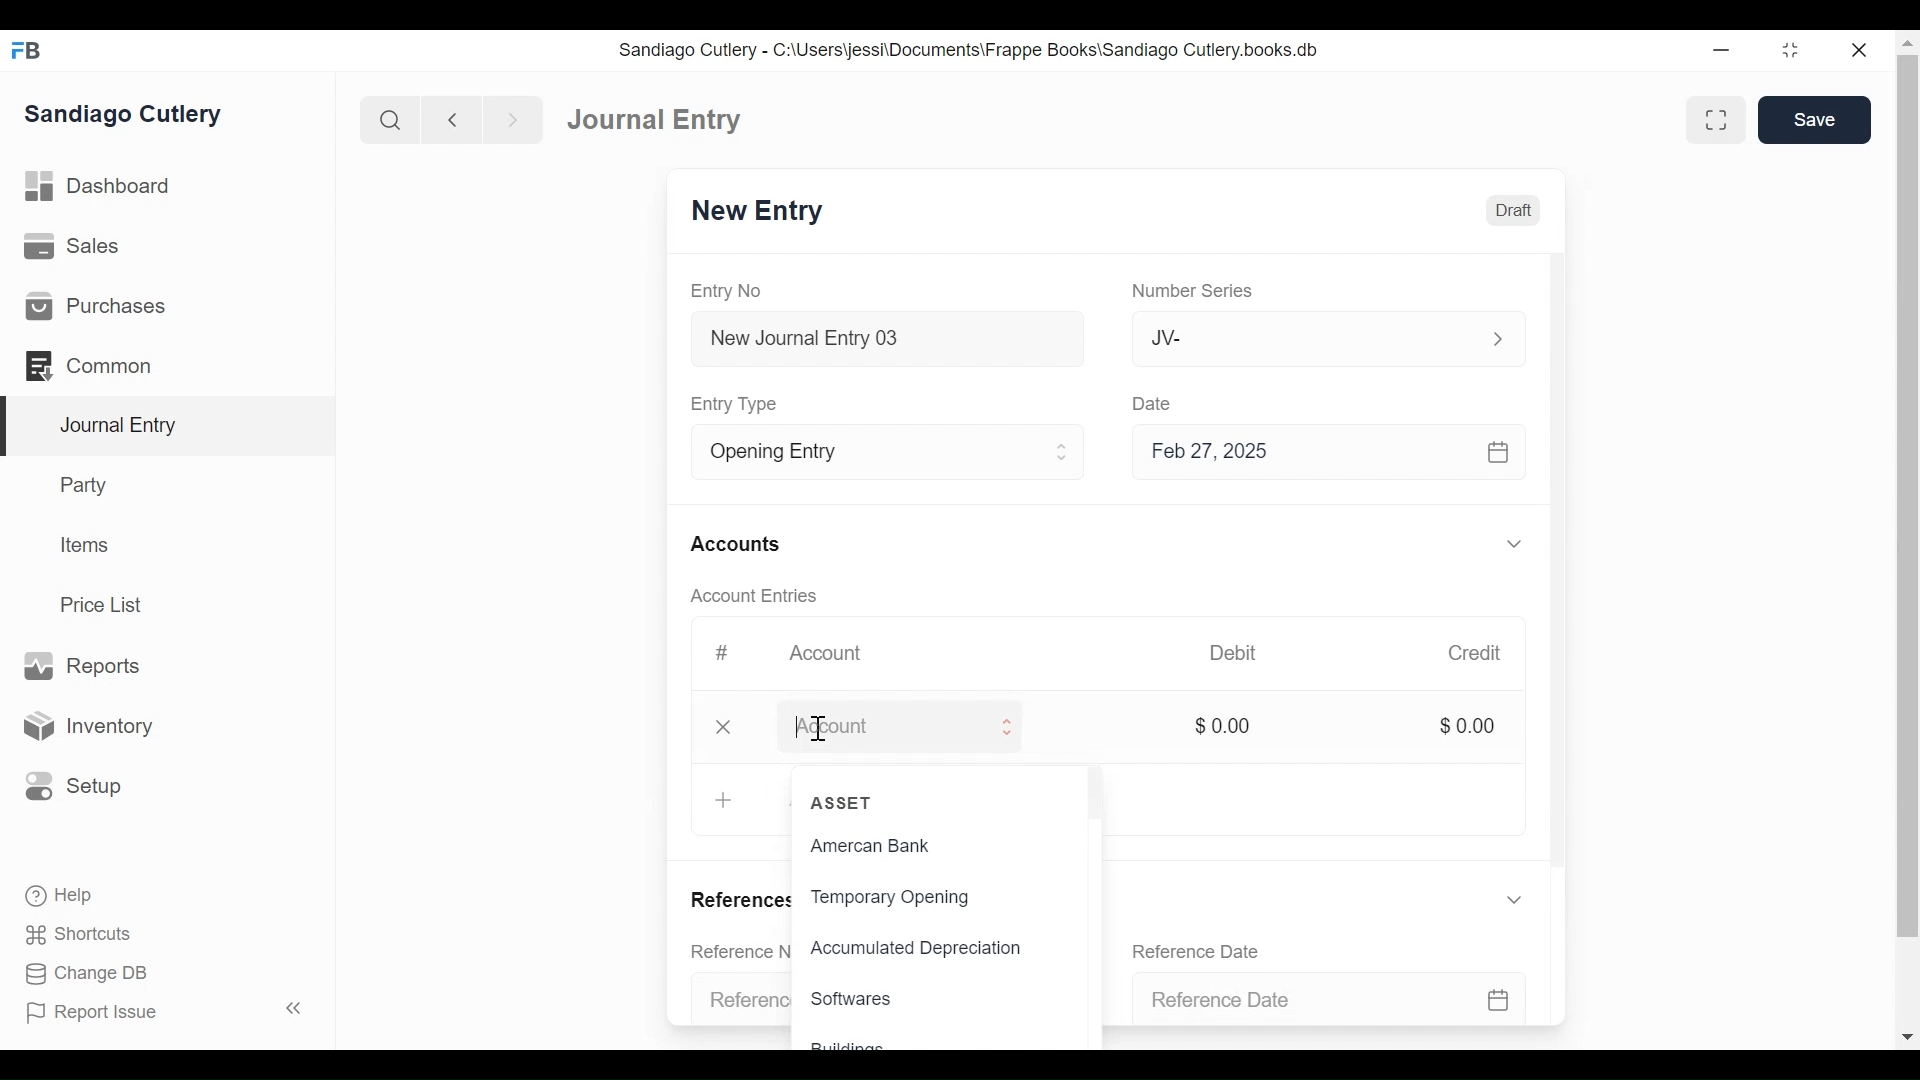 This screenshot has height=1080, width=1920. What do you see at coordinates (968, 49) in the screenshot?
I see `Sandiago Cutlery - C:\Users\jessi\Documents\Frappe Books\Sandiago Cutlery.books.db` at bounding box center [968, 49].